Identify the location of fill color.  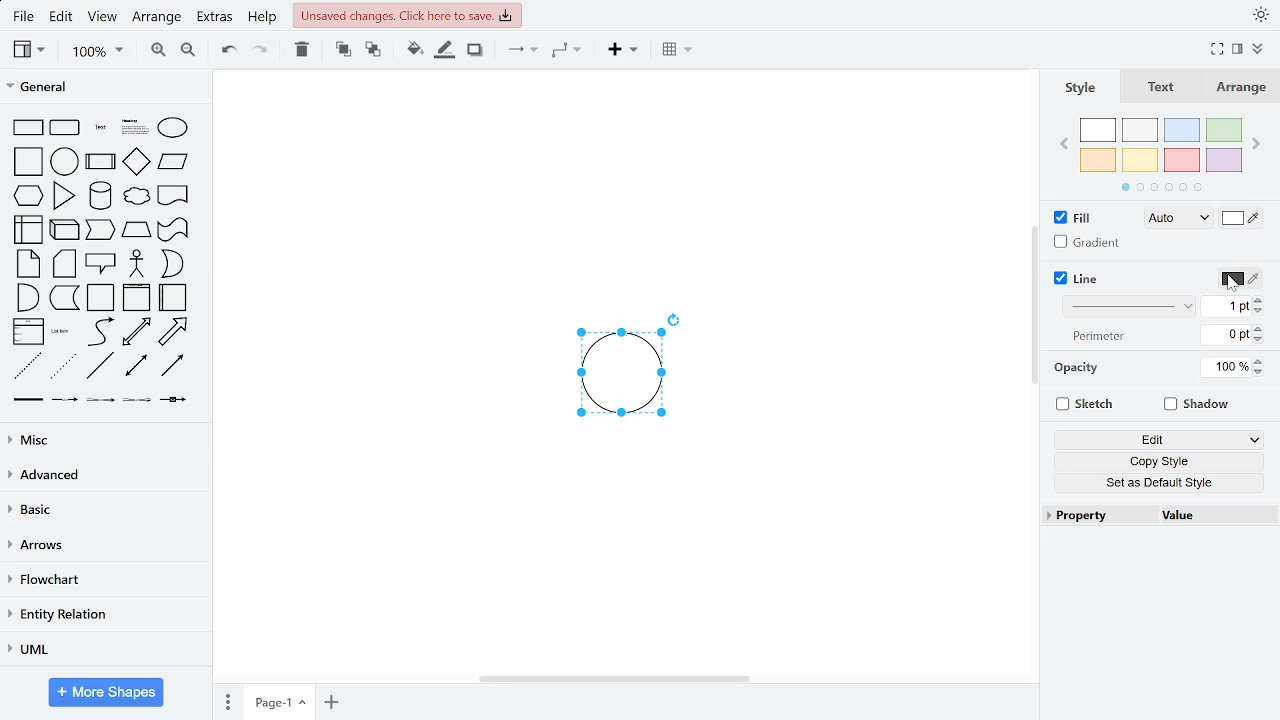
(1240, 218).